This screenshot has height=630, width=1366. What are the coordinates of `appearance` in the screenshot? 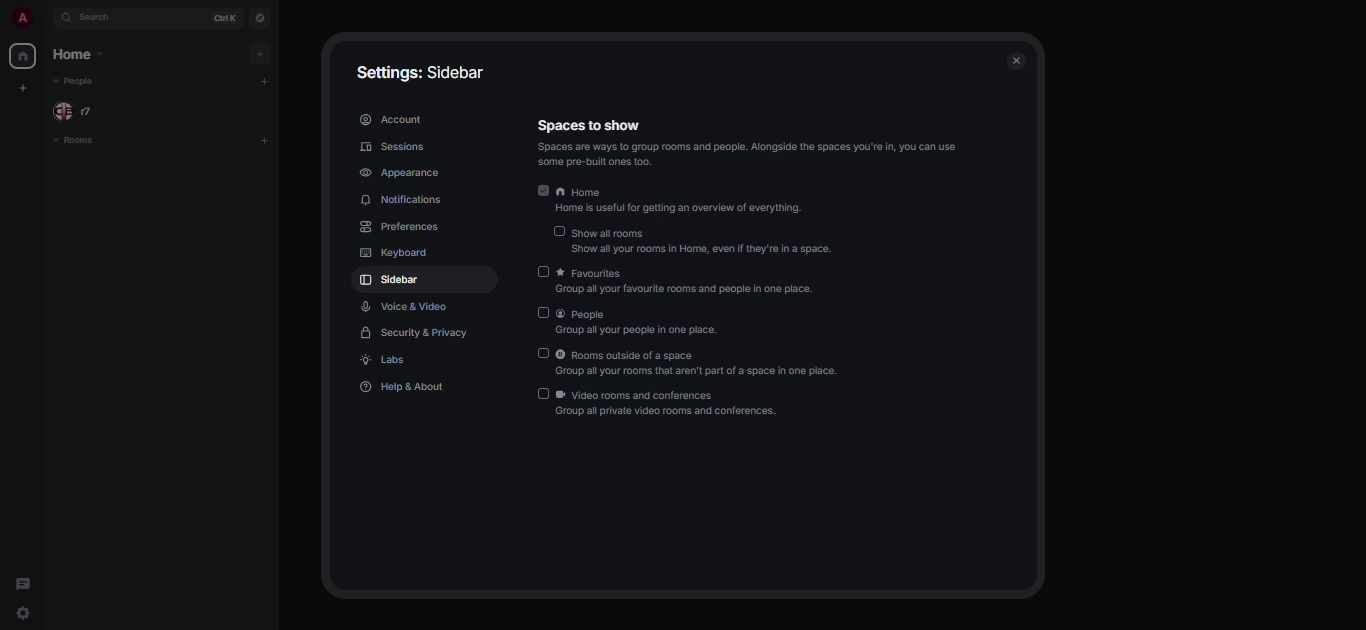 It's located at (402, 173).